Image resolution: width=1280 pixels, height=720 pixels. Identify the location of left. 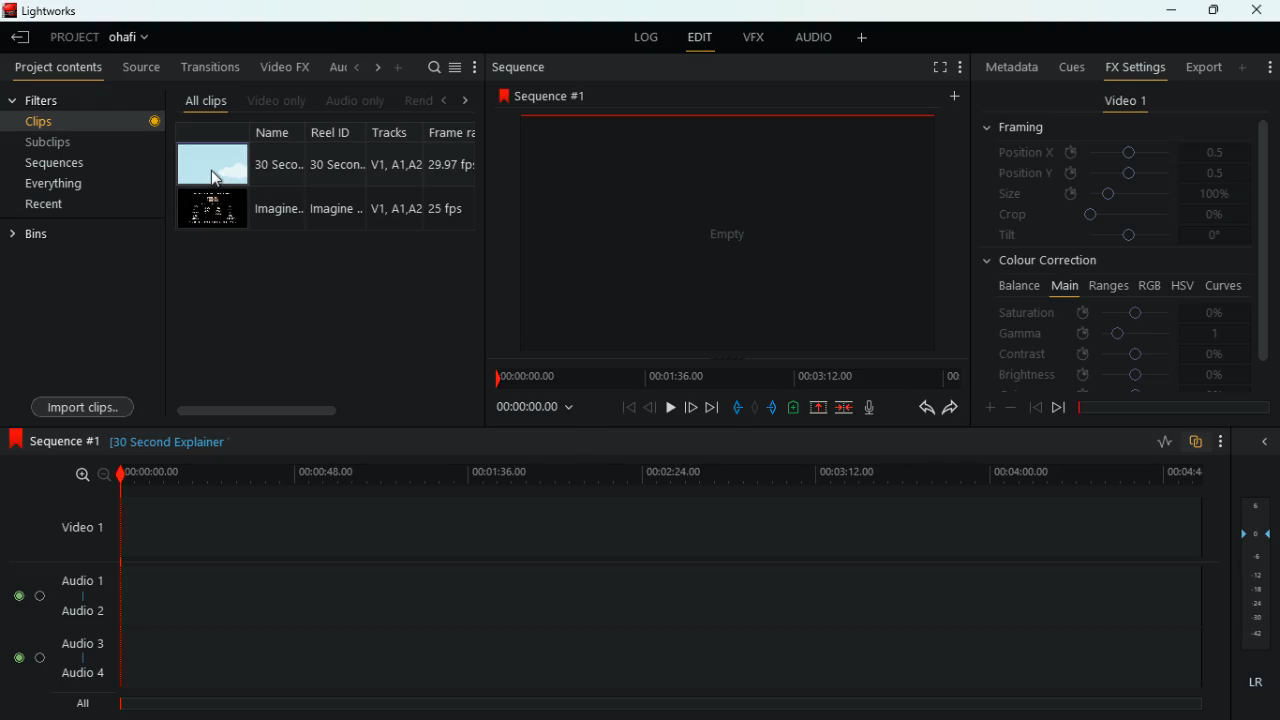
(442, 98).